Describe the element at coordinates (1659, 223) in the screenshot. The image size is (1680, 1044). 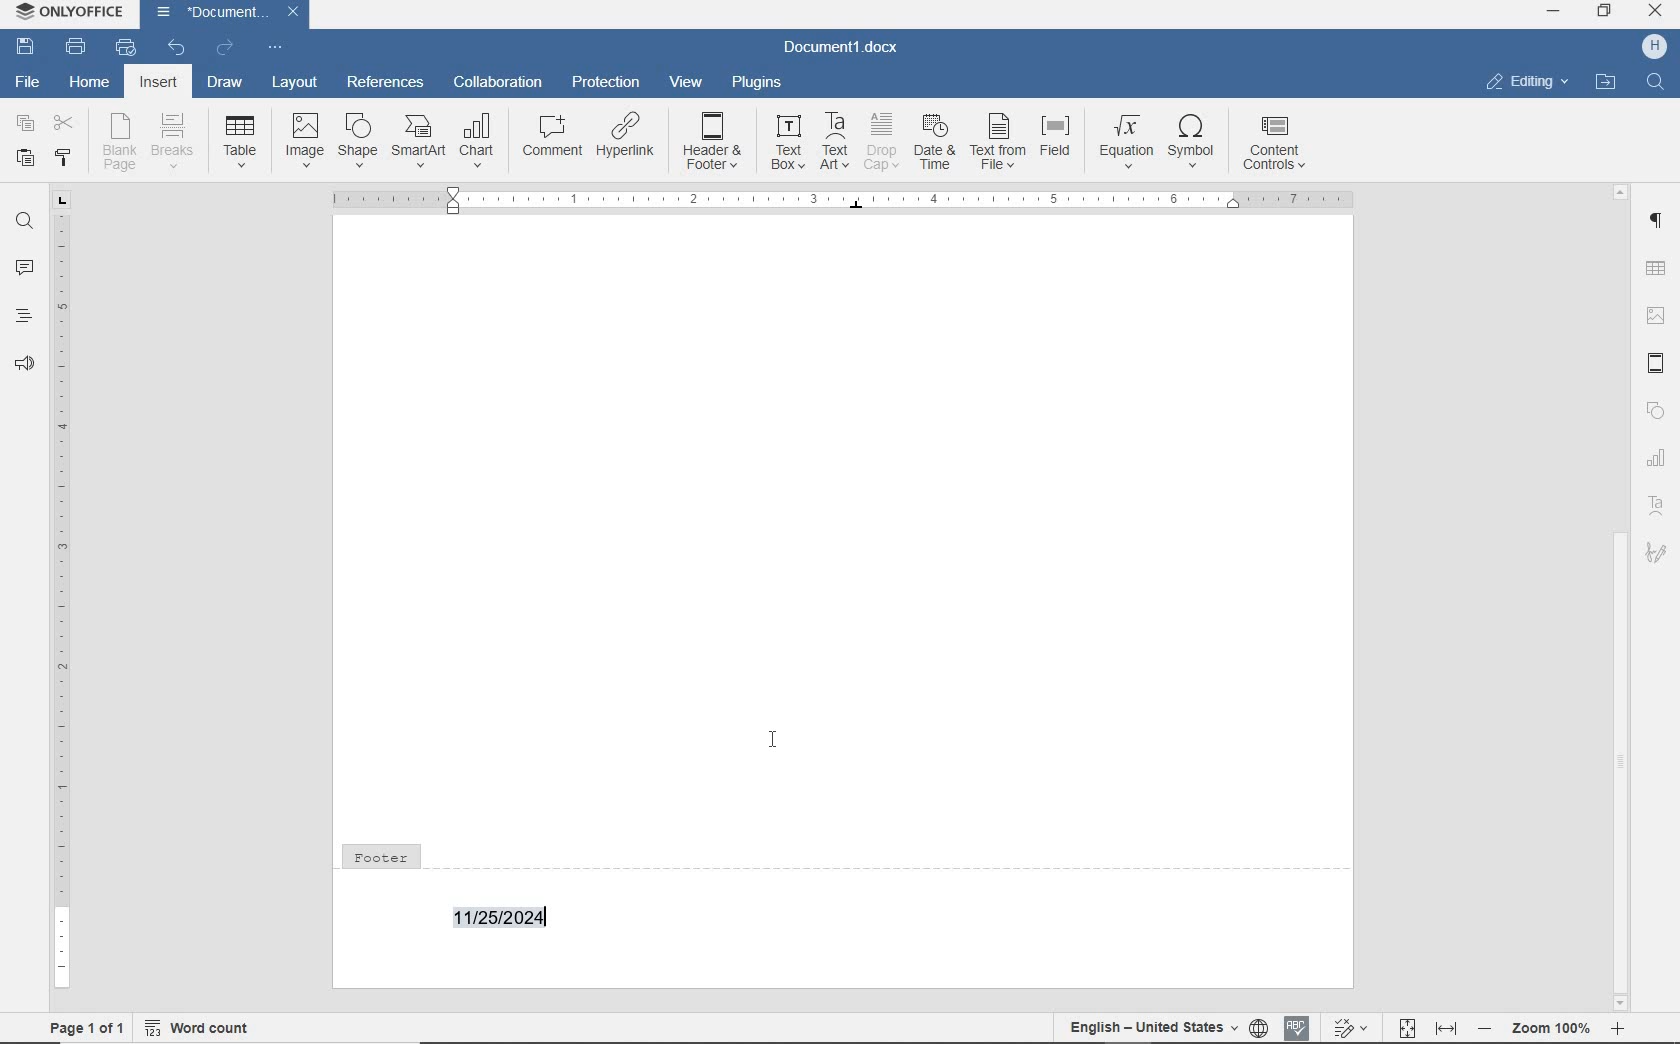
I see `paragraph settings` at that location.